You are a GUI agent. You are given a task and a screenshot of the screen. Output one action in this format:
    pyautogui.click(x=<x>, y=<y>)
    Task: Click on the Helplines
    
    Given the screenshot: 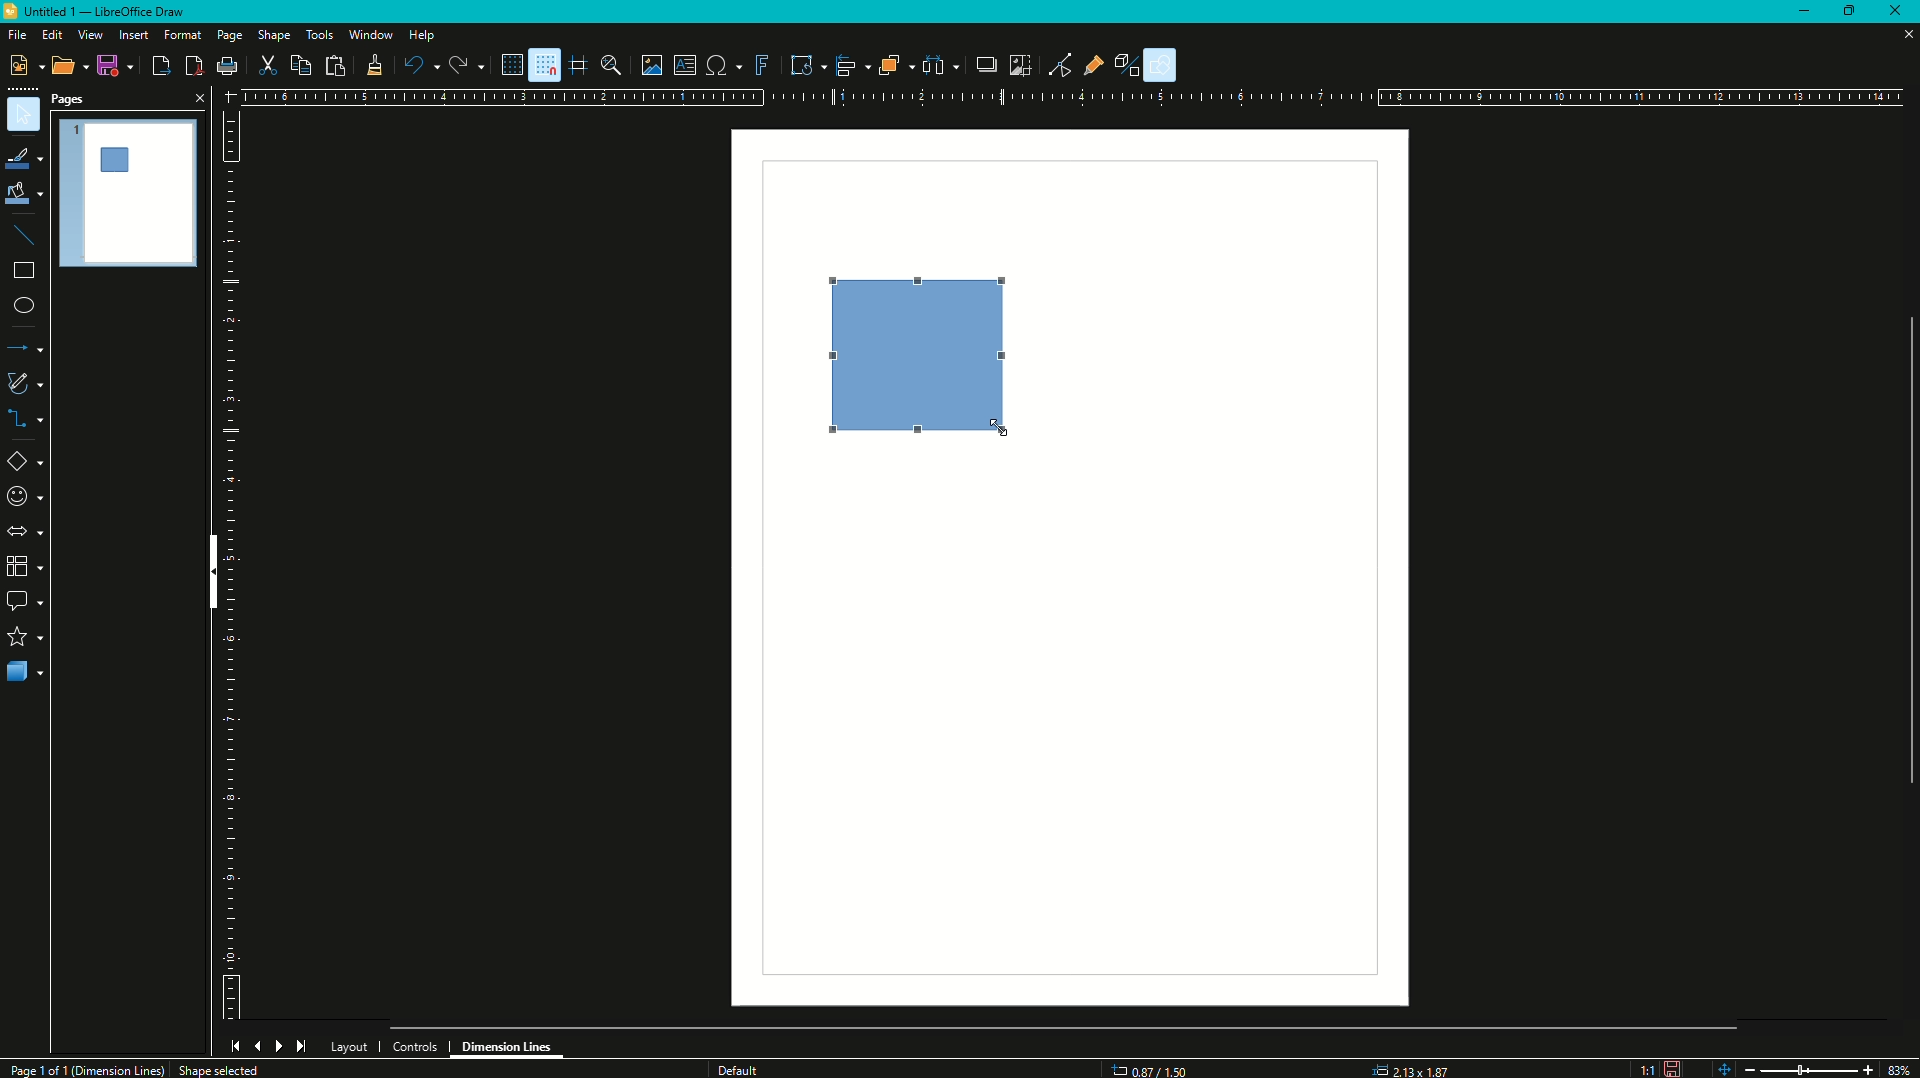 What is the action you would take?
    pyautogui.click(x=578, y=65)
    